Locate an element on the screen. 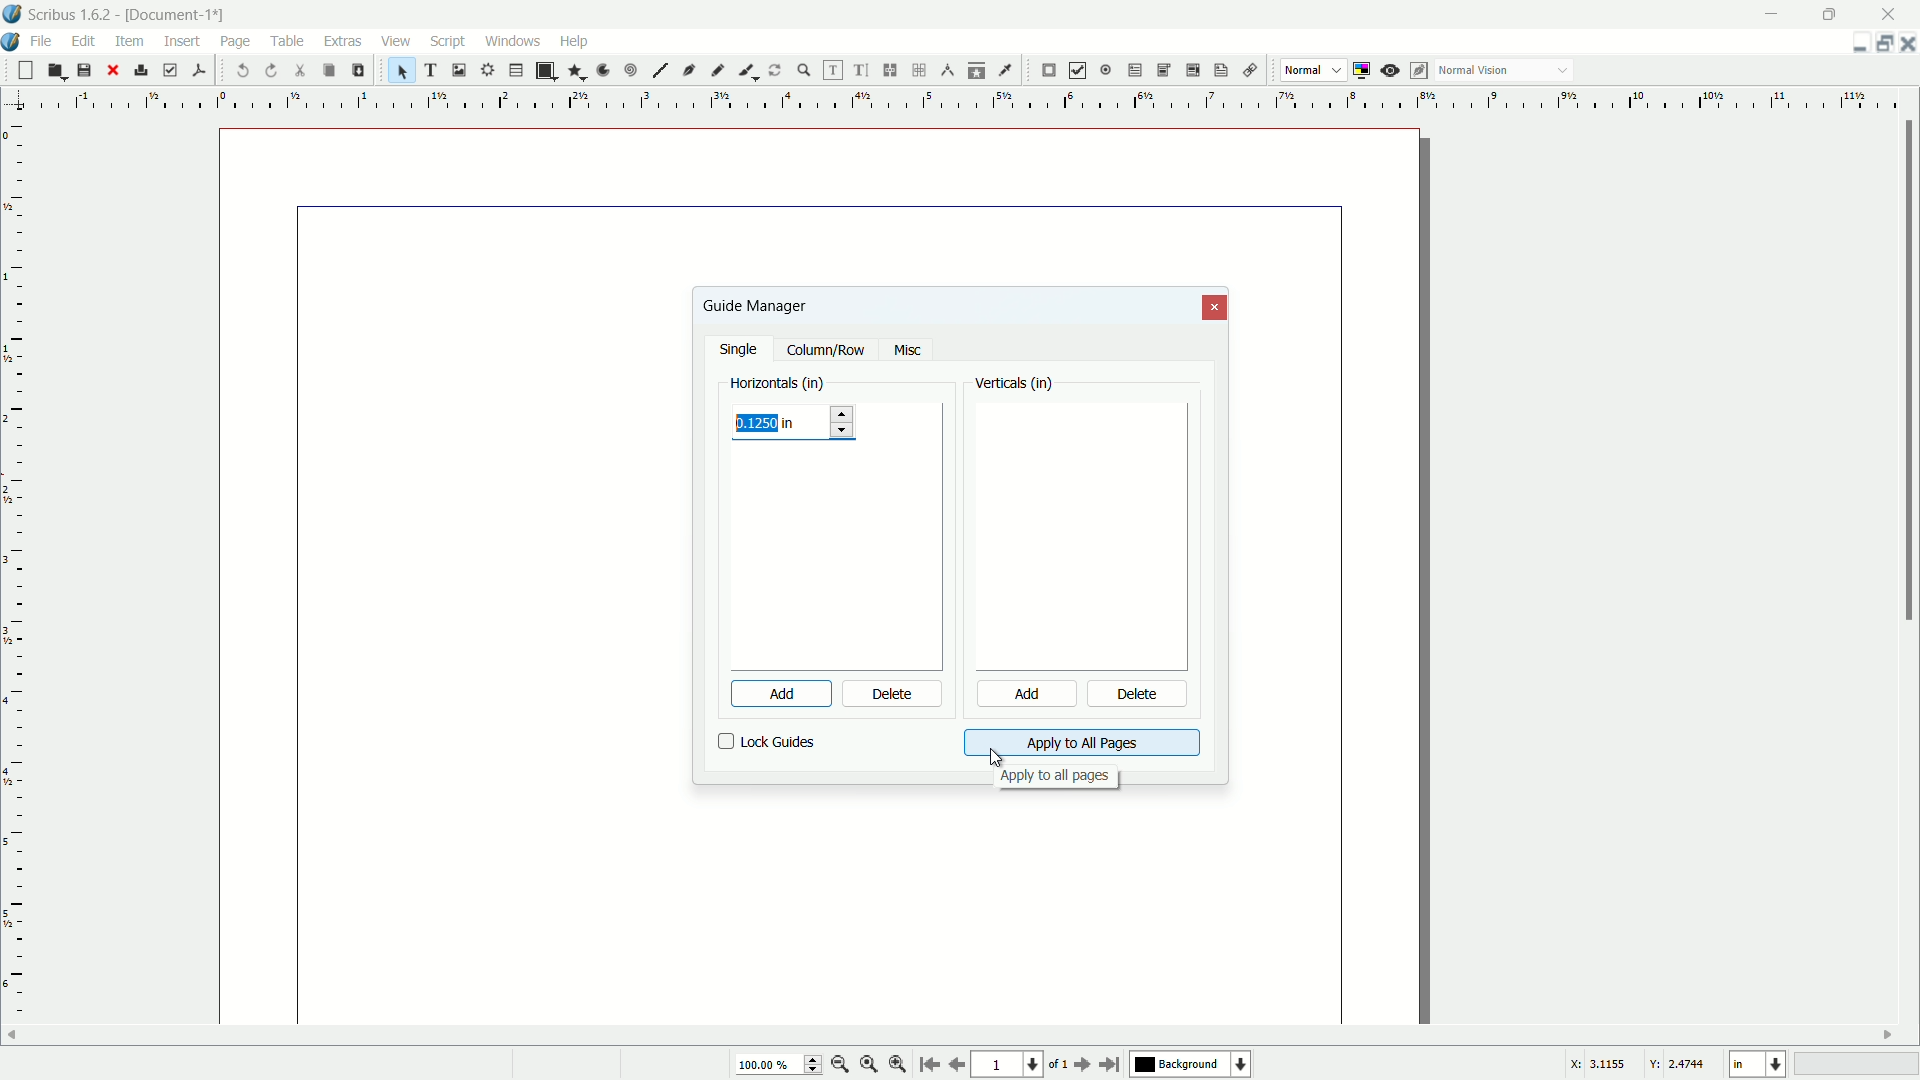  rotate item is located at coordinates (775, 70).